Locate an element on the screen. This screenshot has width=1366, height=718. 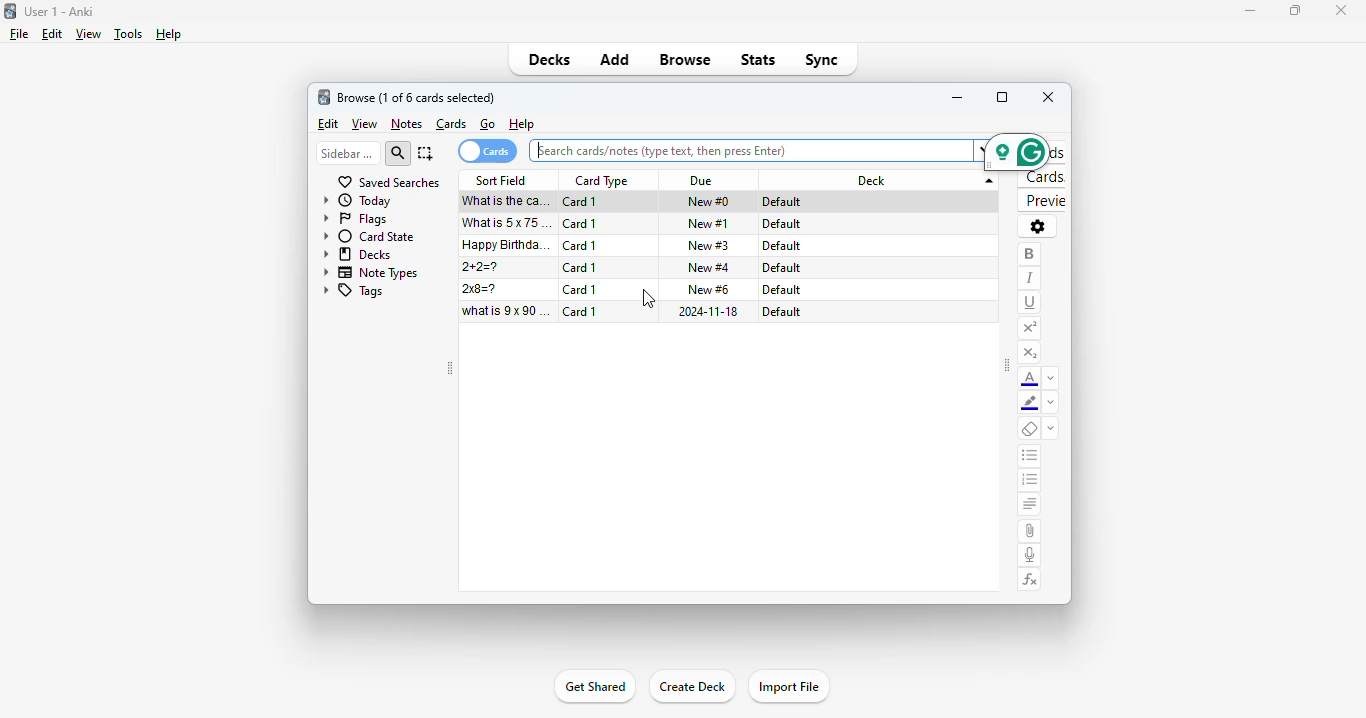
view is located at coordinates (87, 34).